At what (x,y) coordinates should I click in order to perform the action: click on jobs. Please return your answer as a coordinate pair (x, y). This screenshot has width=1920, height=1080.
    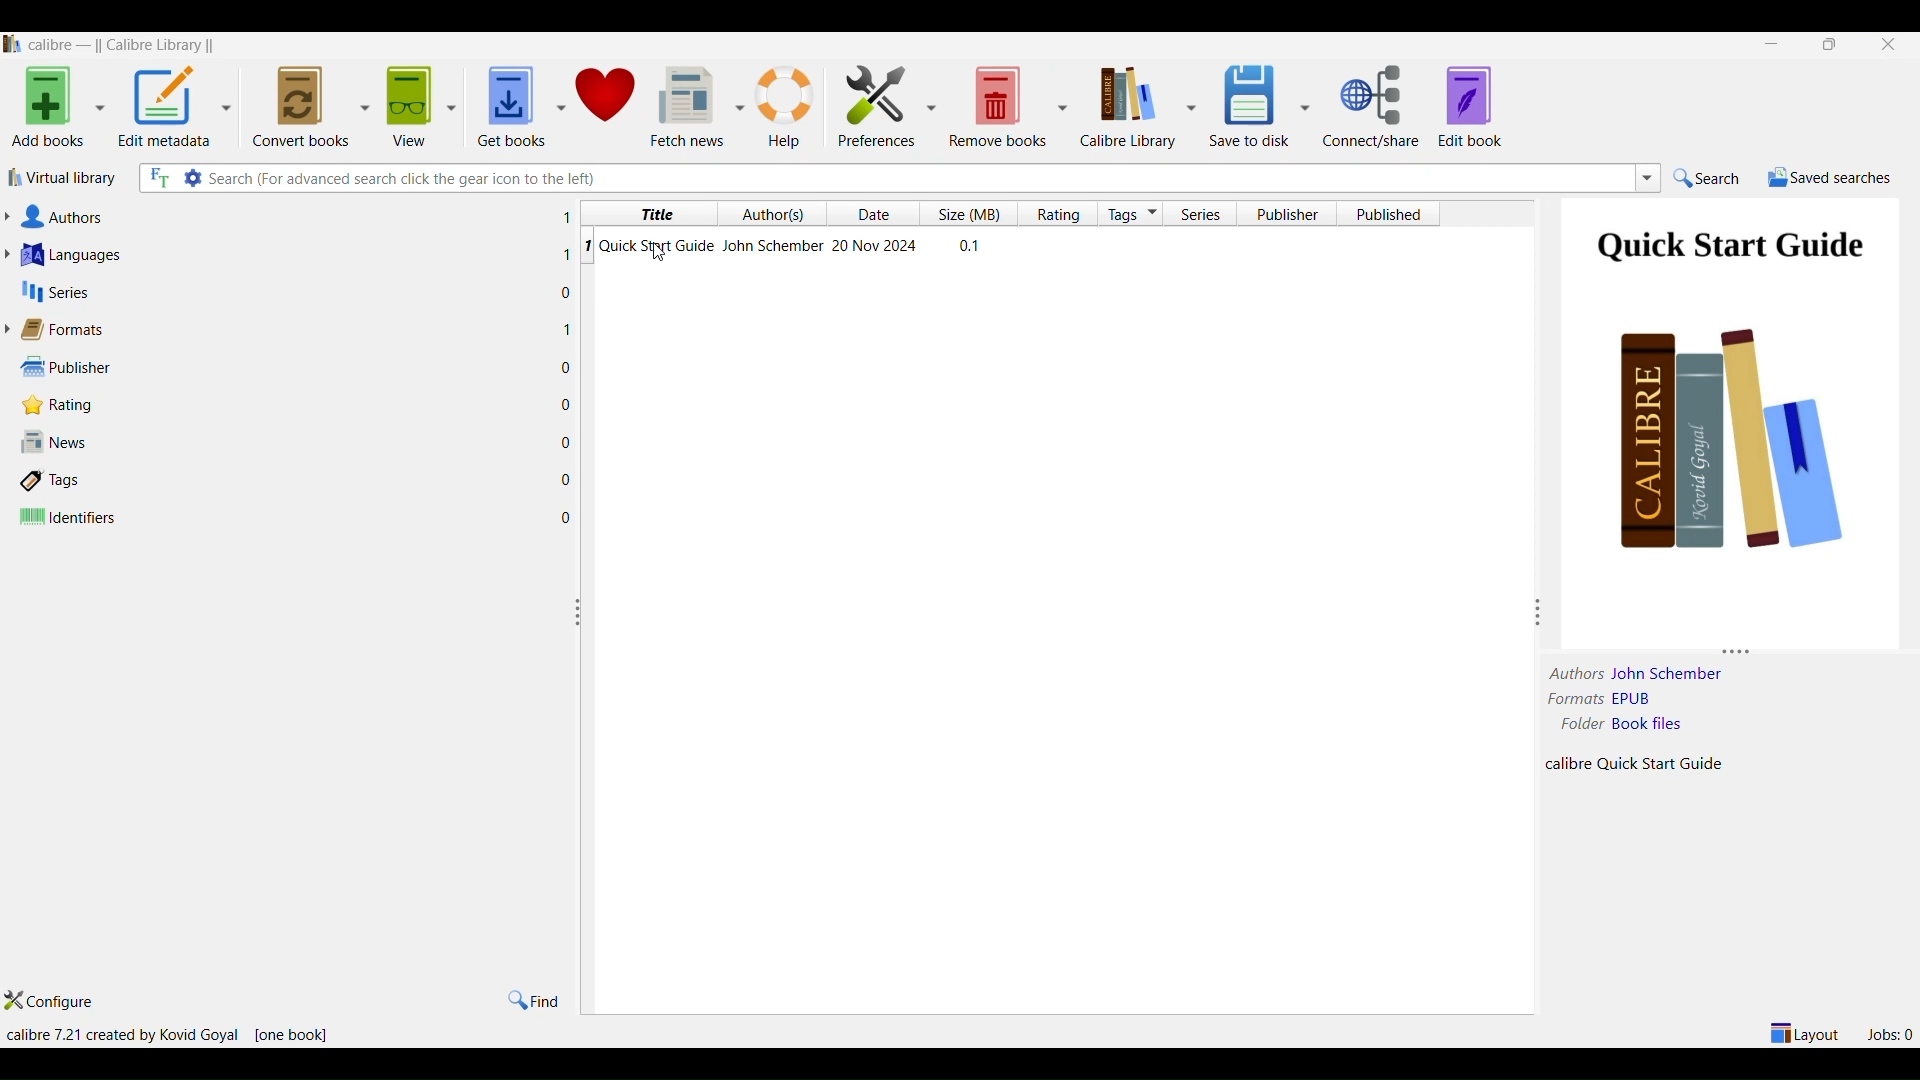
    Looking at the image, I should click on (1891, 1032).